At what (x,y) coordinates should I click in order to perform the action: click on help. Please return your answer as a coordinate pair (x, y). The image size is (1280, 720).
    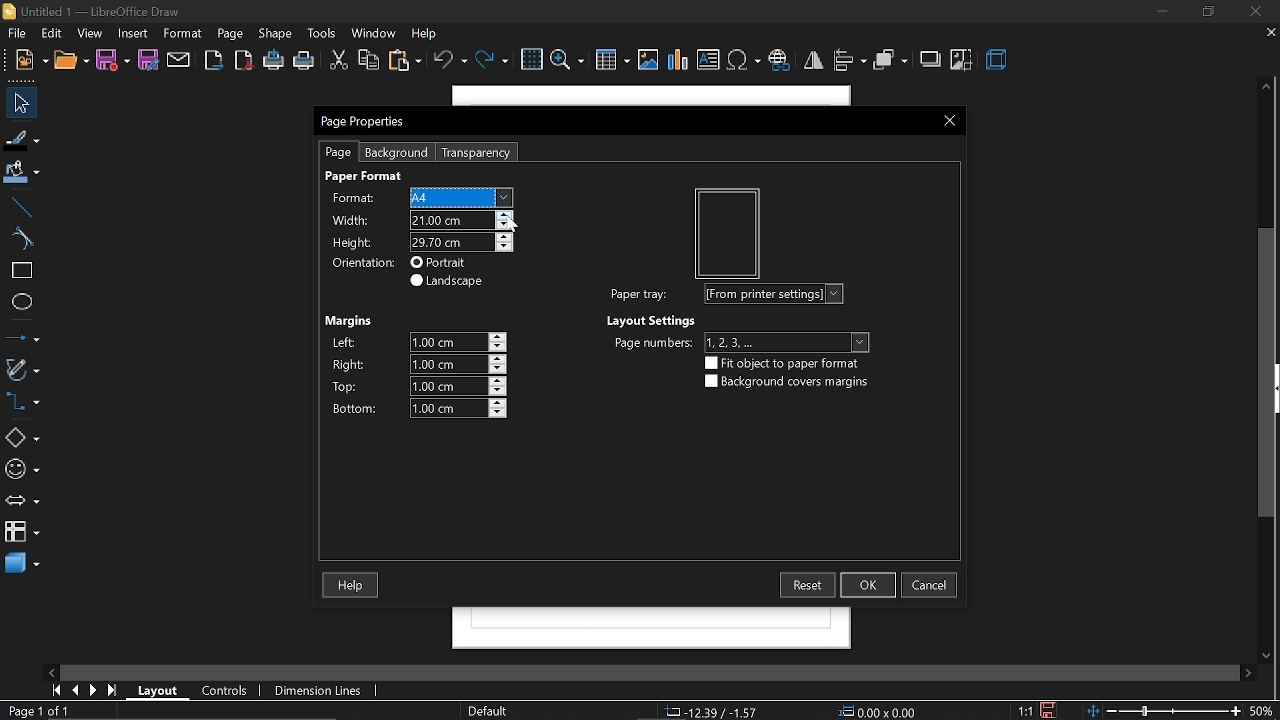
    Looking at the image, I should click on (427, 34).